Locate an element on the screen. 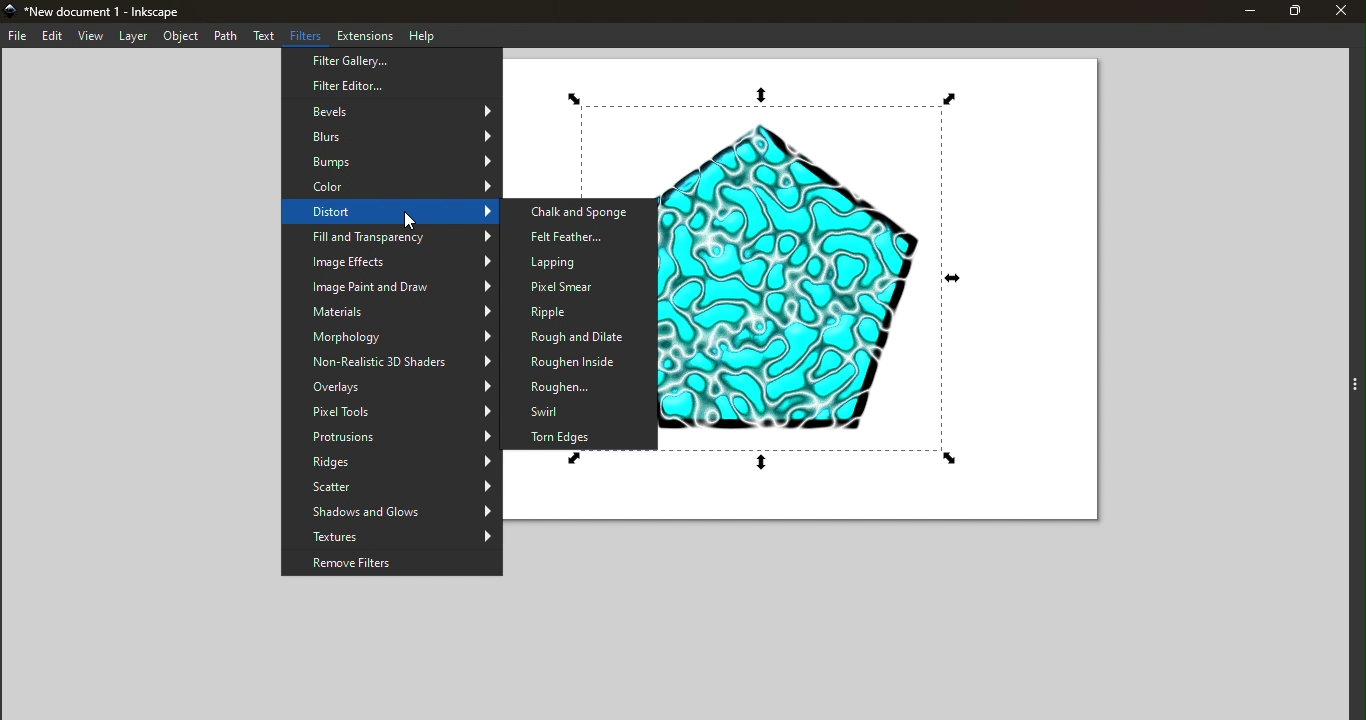  Textures is located at coordinates (393, 538).